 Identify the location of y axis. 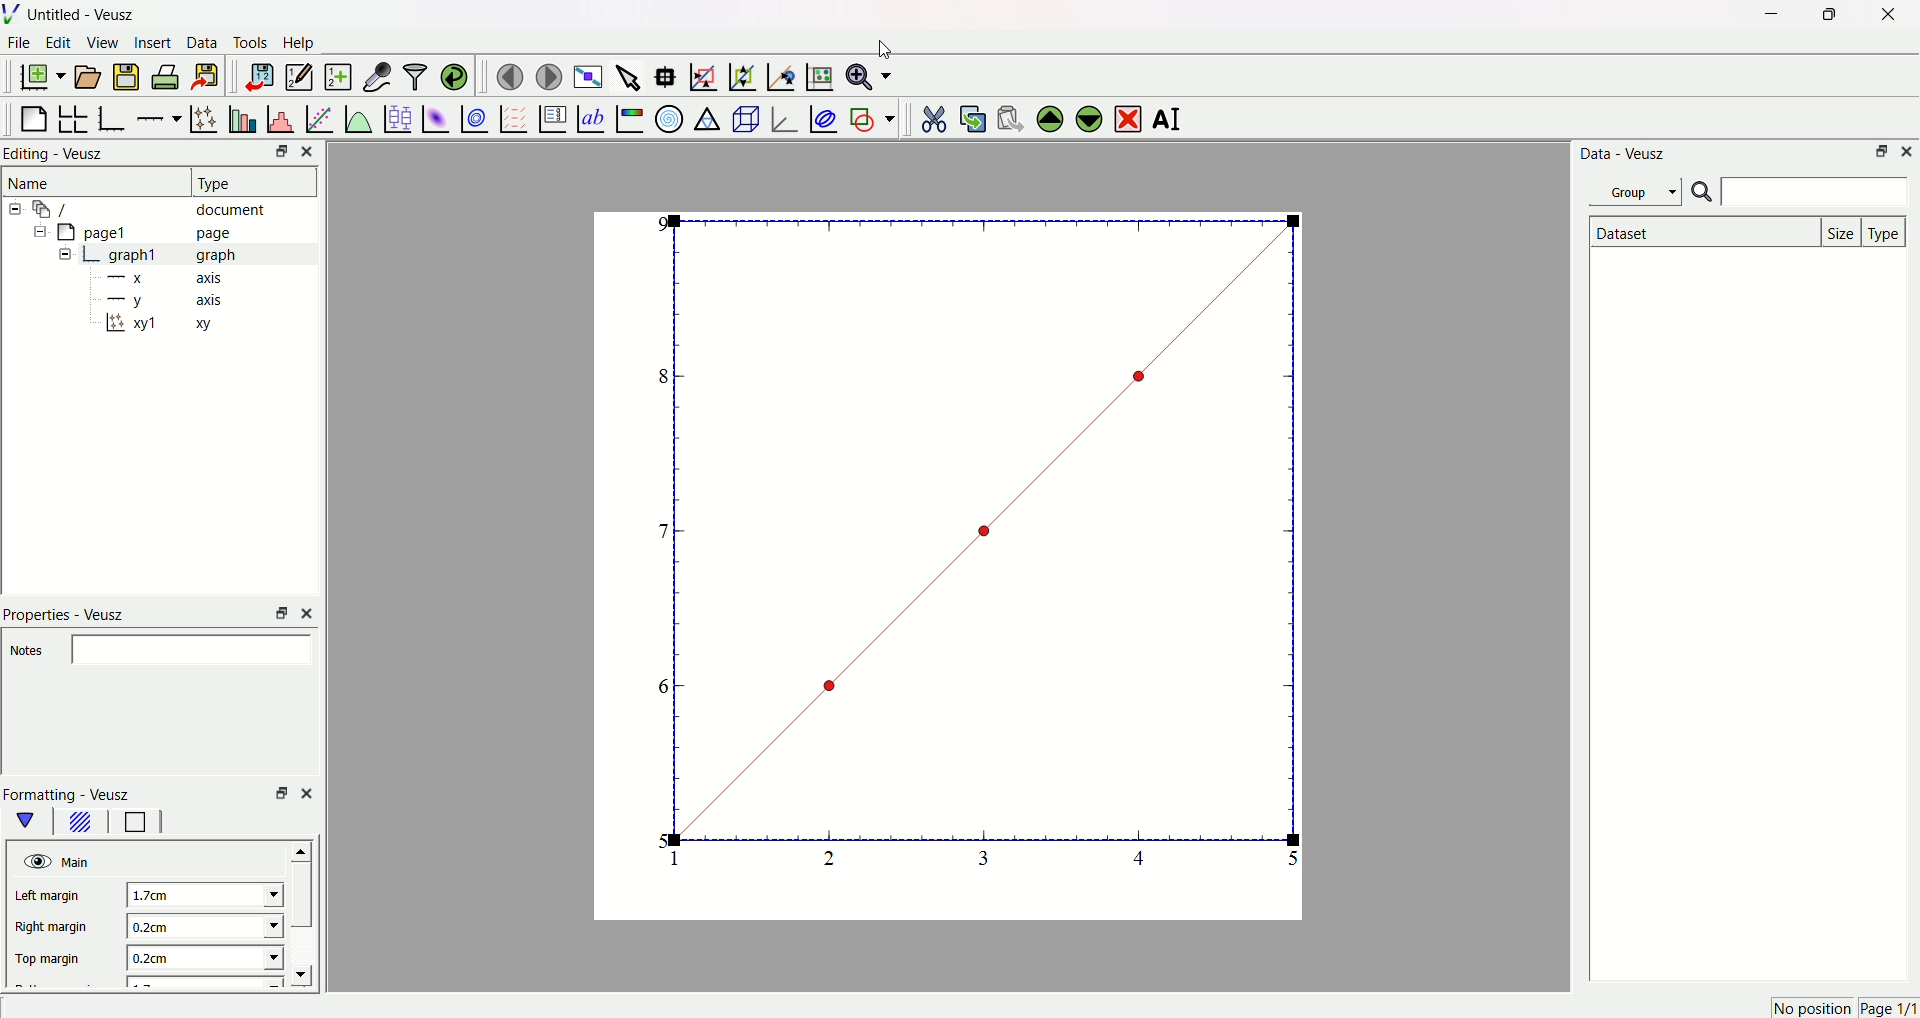
(171, 299).